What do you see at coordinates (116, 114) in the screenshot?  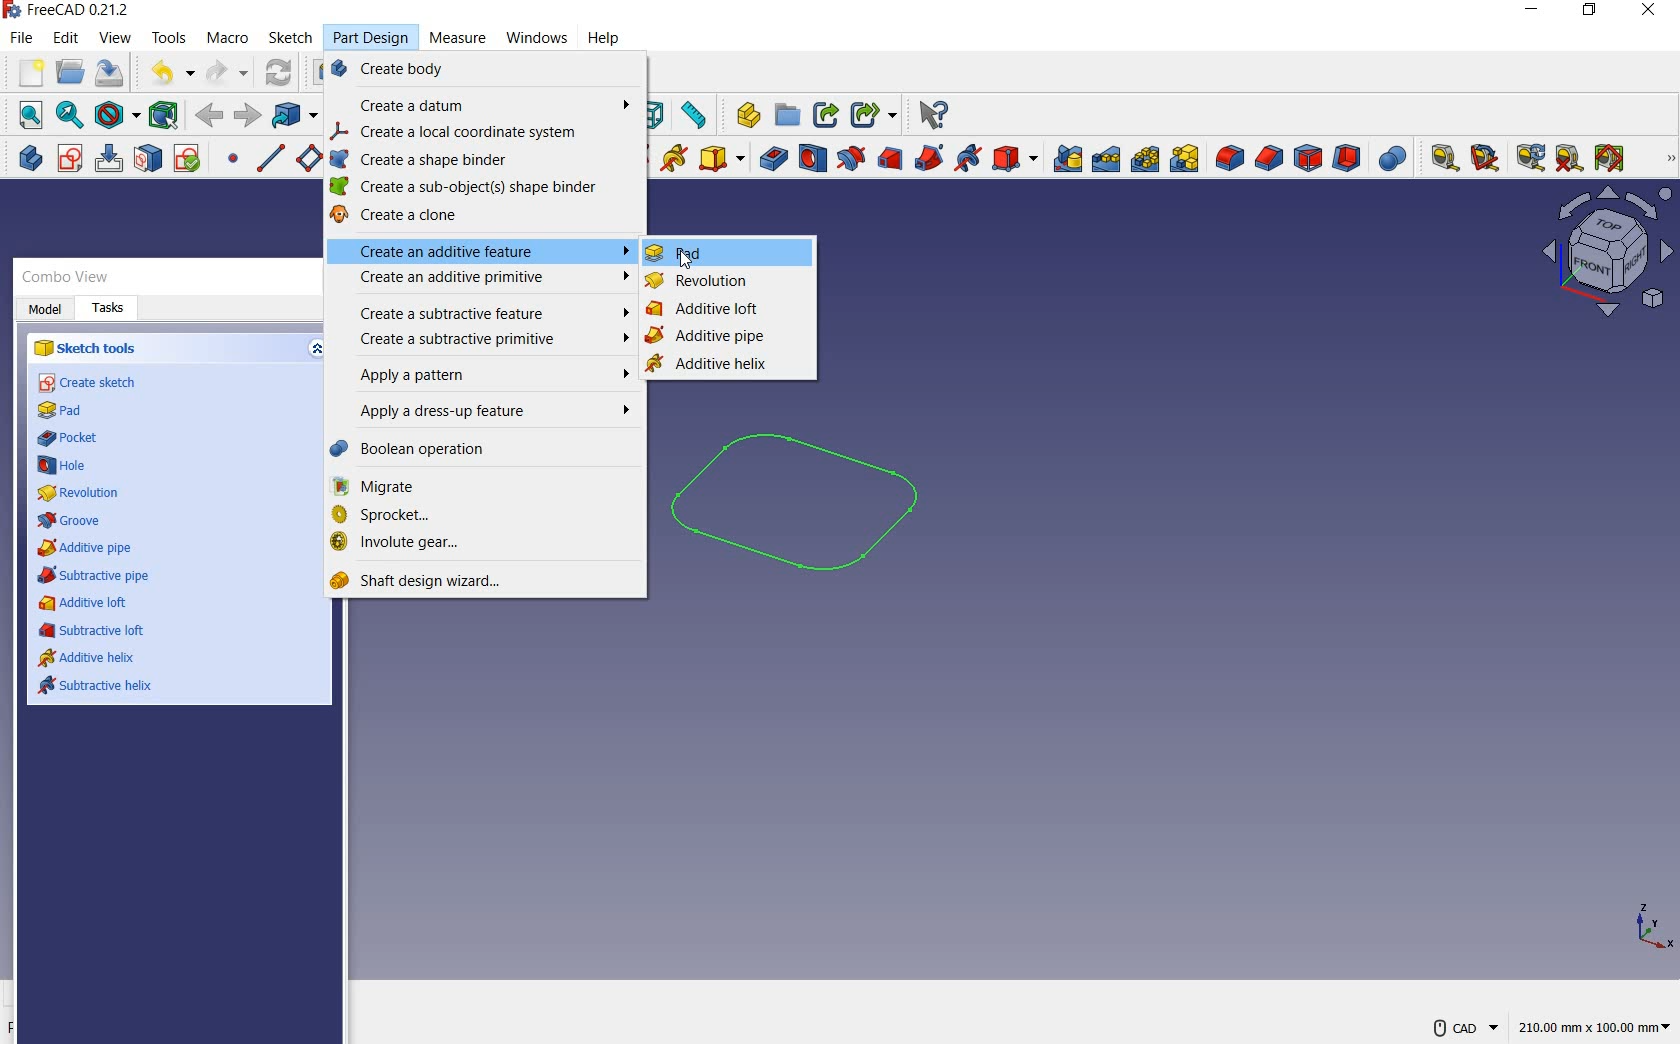 I see `draw style` at bounding box center [116, 114].